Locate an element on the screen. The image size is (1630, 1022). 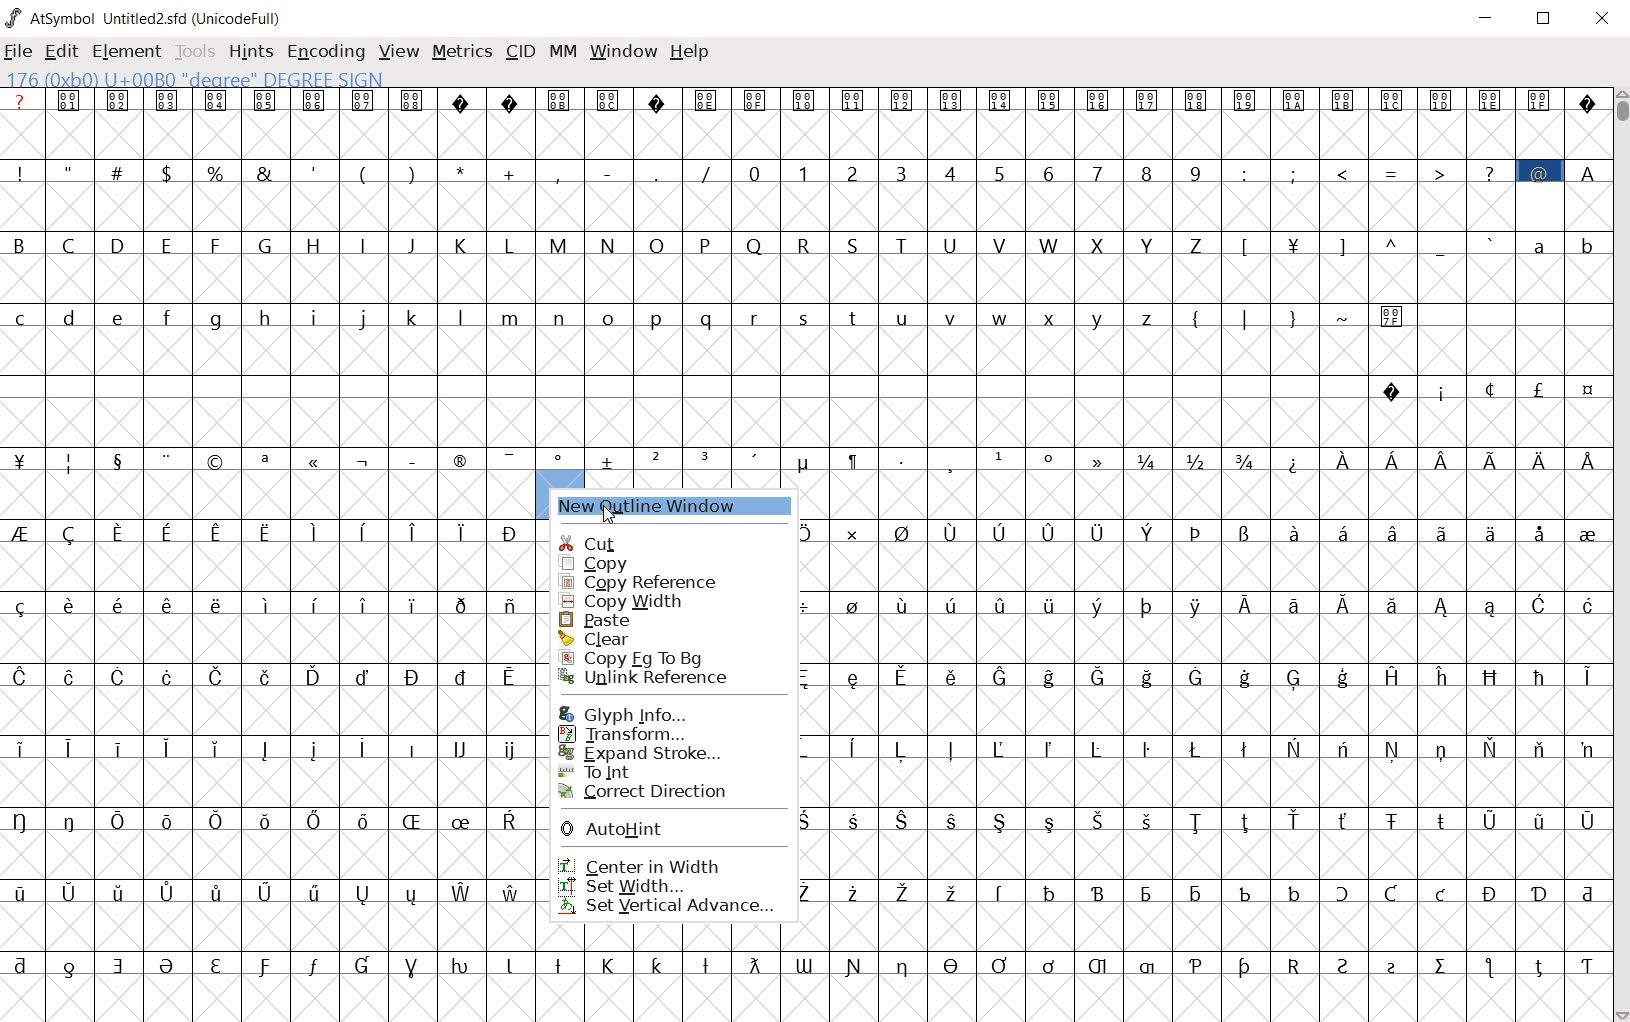
file is located at coordinates (18, 53).